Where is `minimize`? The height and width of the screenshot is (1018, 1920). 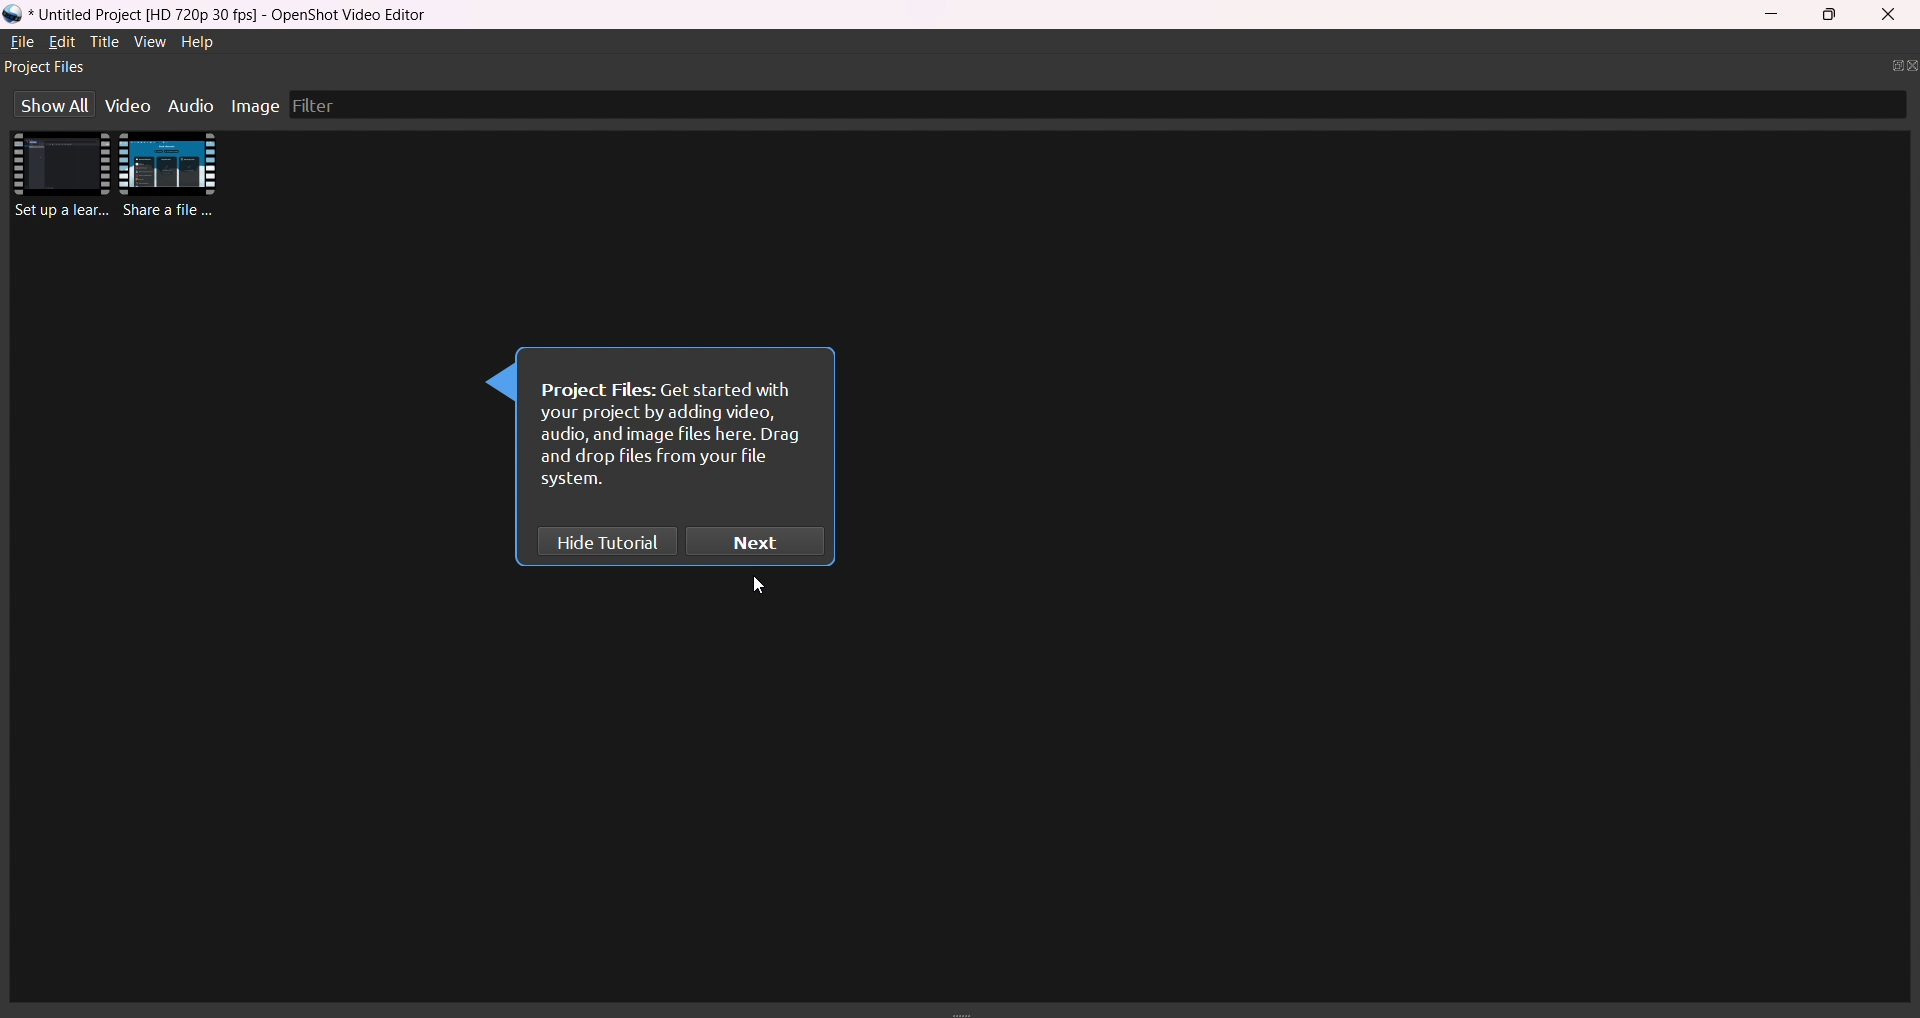 minimize is located at coordinates (1765, 19).